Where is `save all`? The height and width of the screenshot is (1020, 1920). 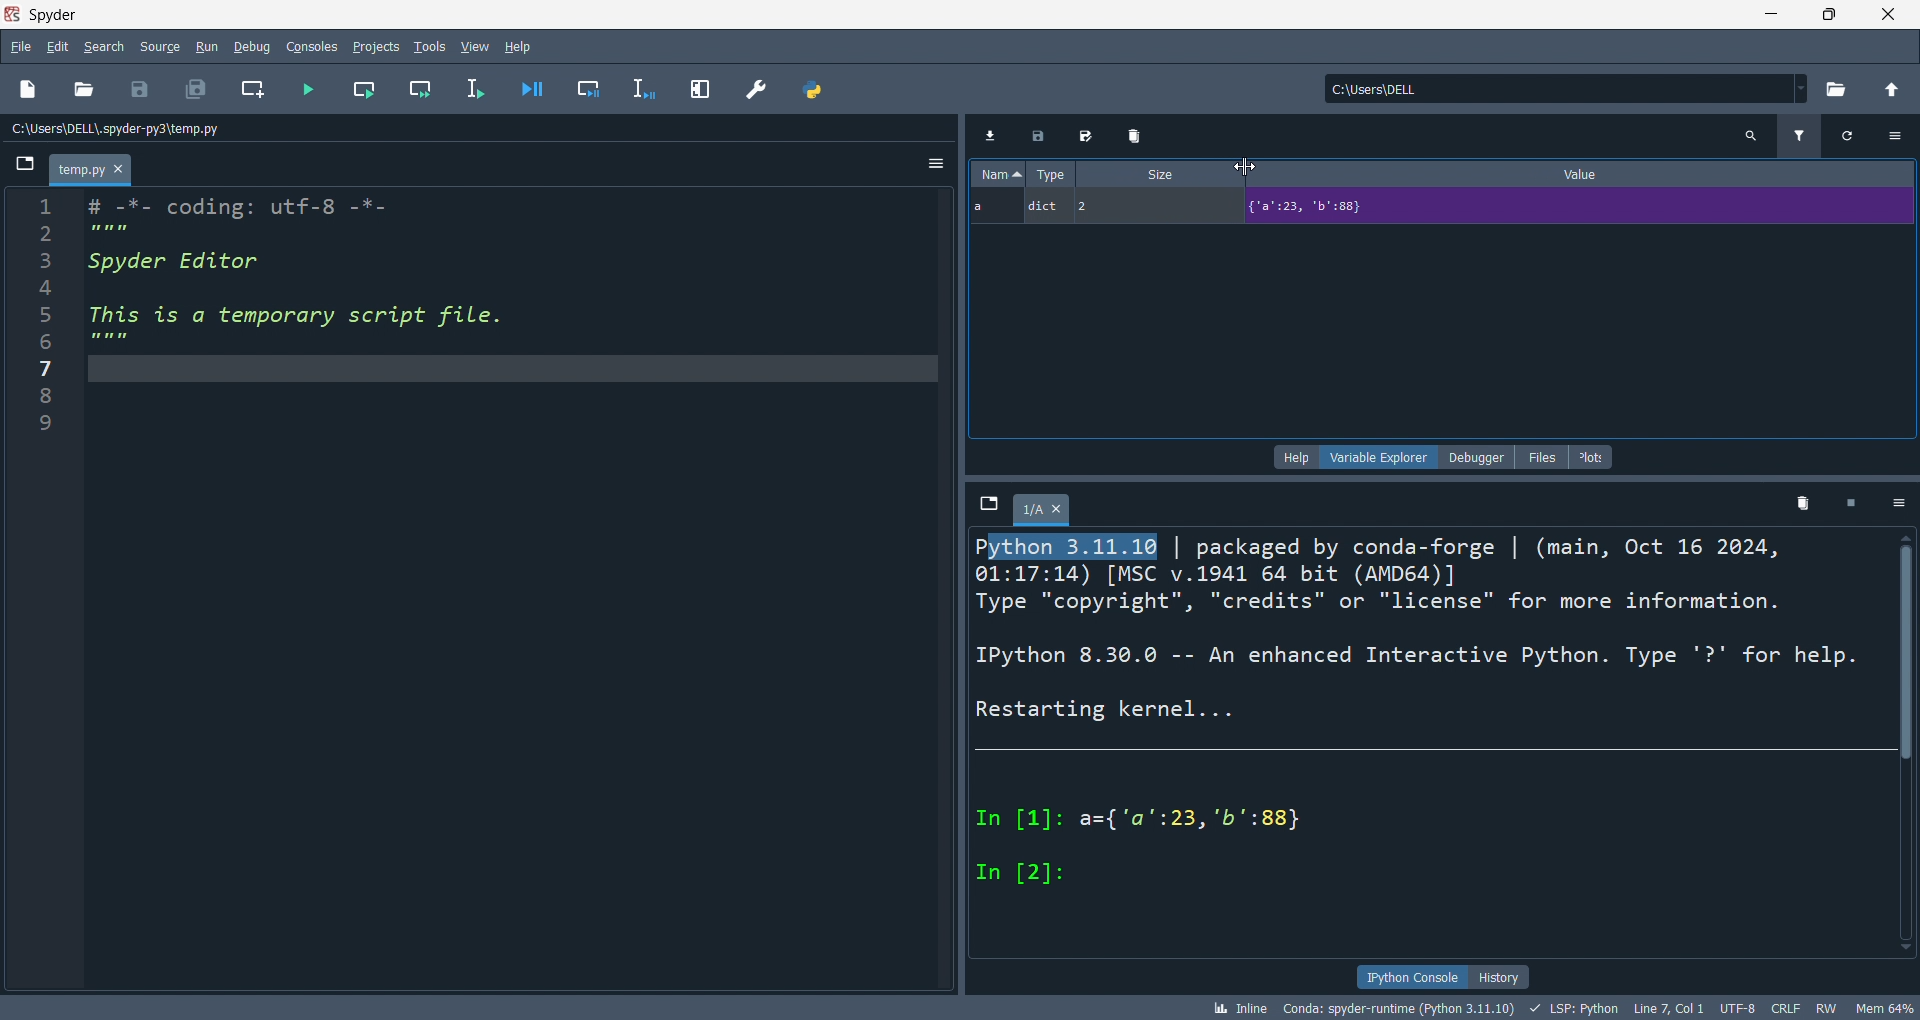
save all is located at coordinates (196, 85).